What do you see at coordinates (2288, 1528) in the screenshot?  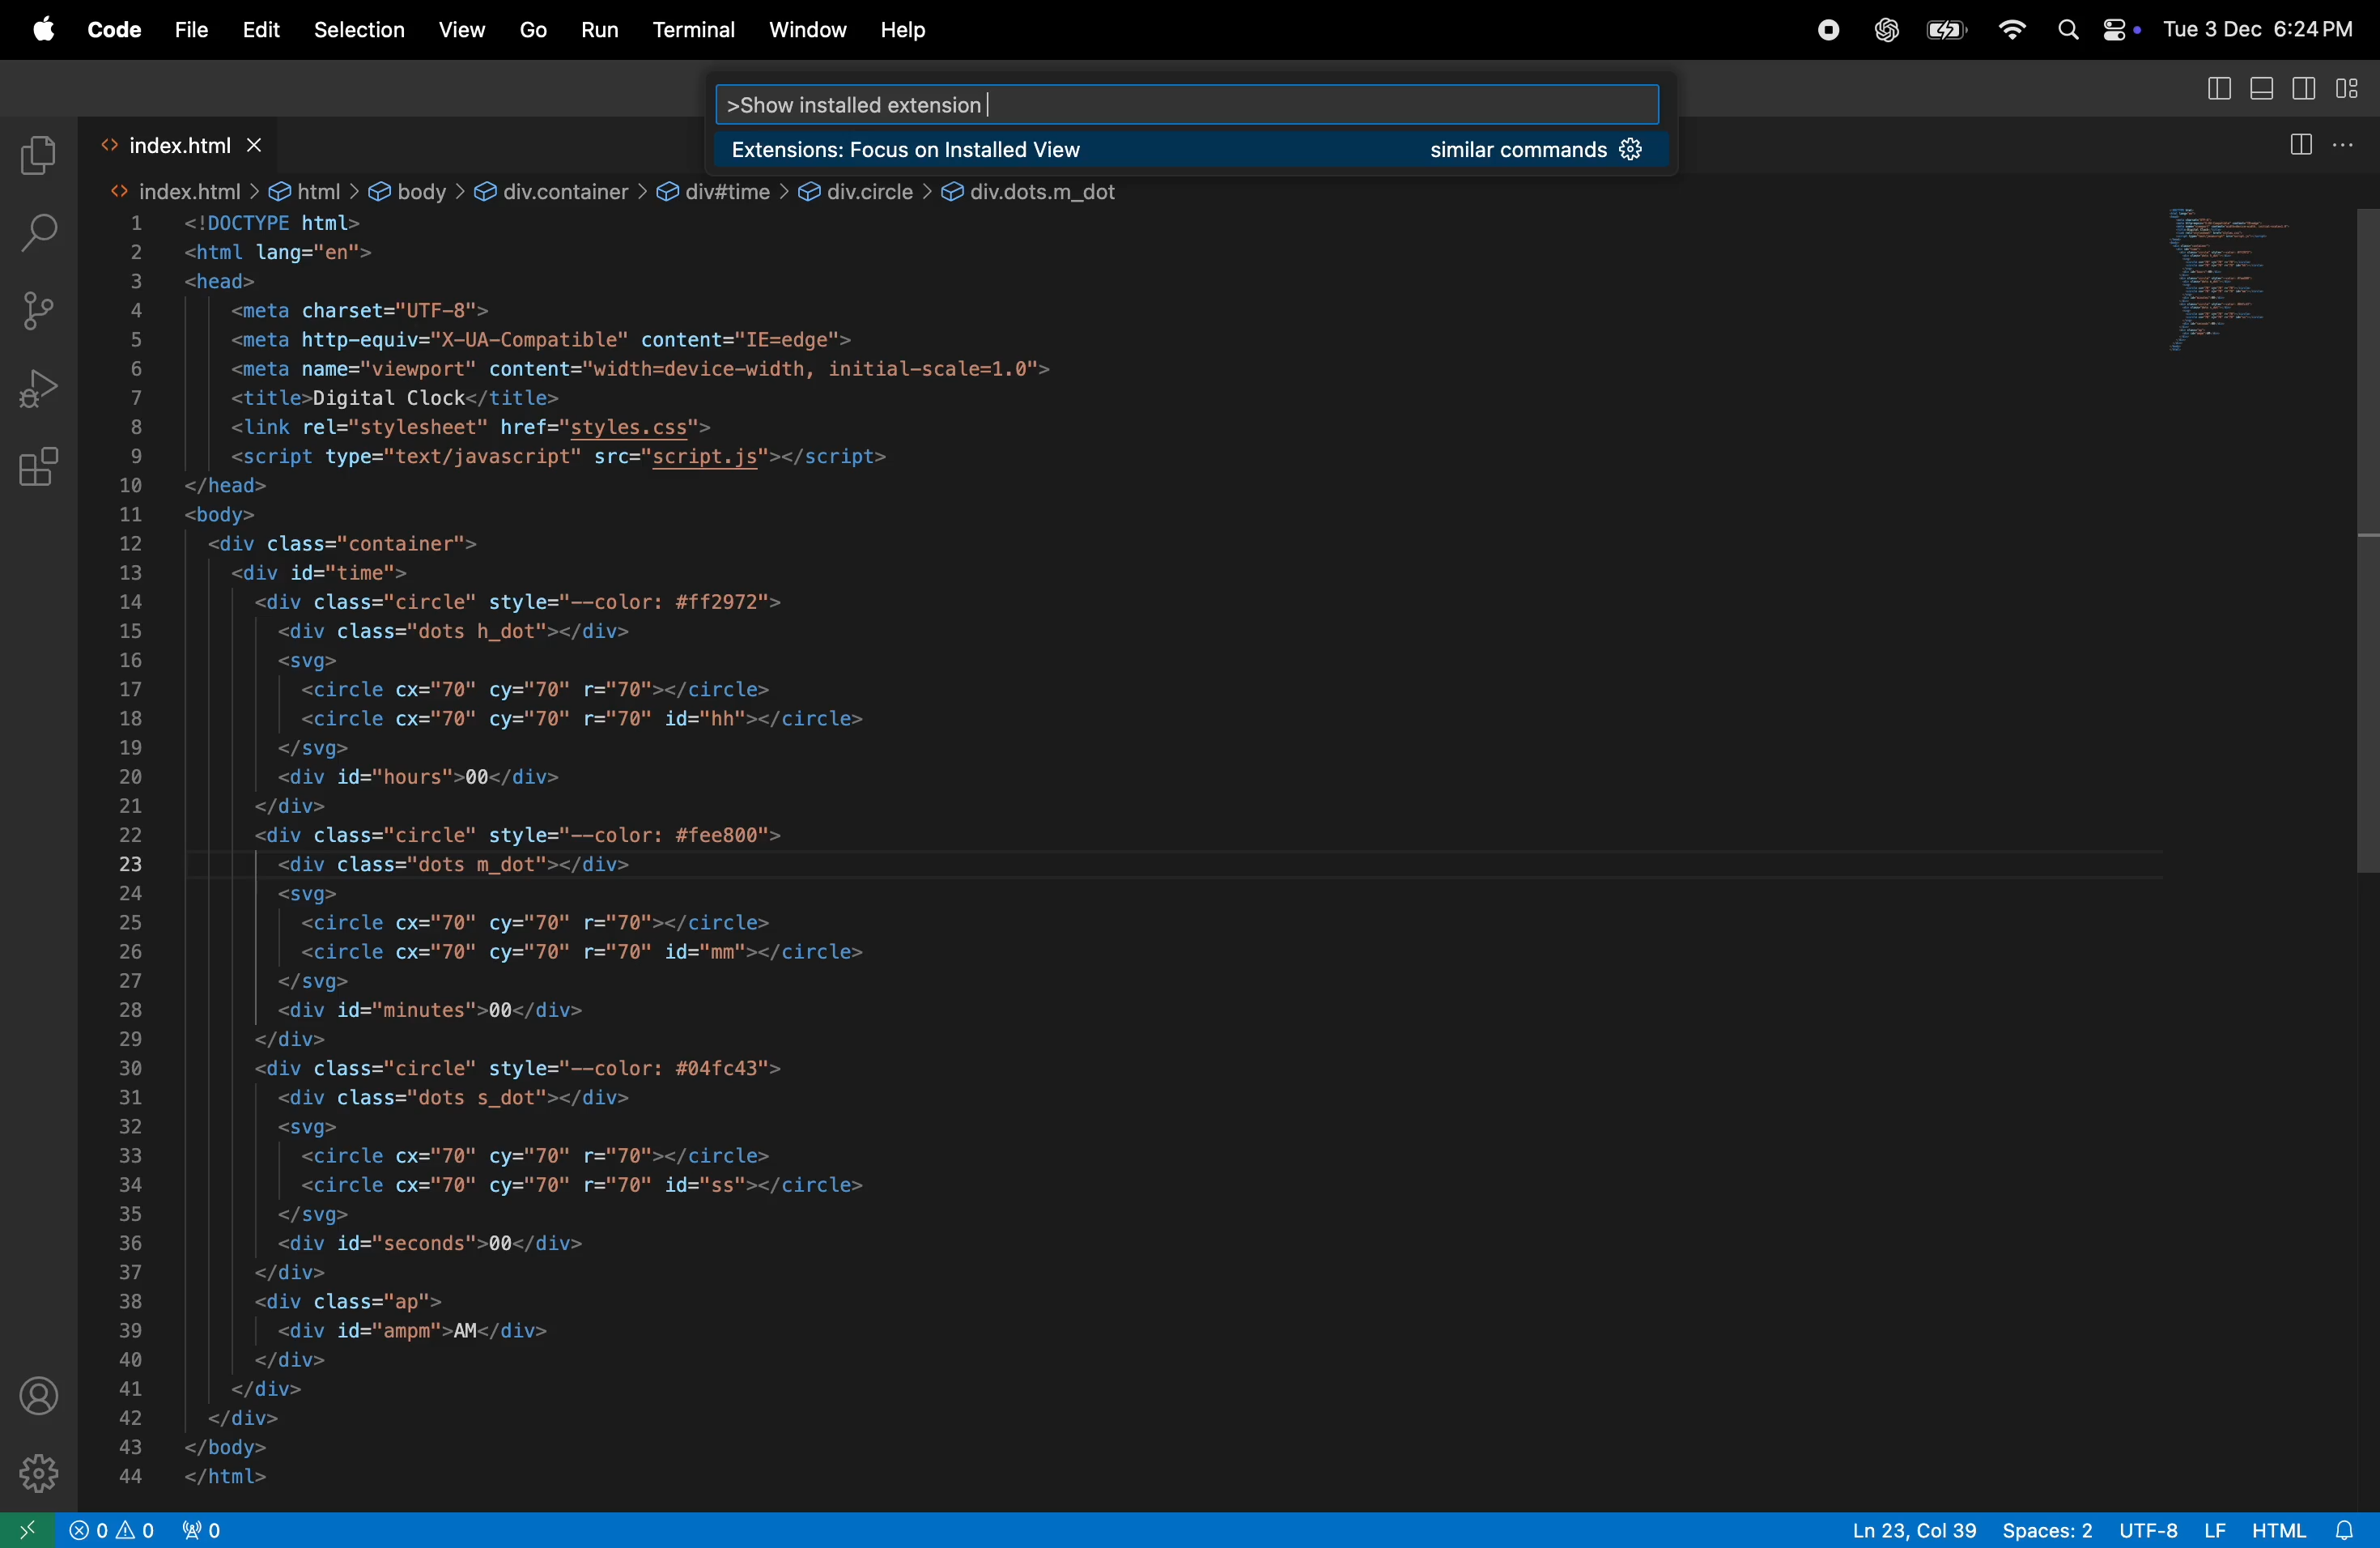 I see `html alert` at bounding box center [2288, 1528].